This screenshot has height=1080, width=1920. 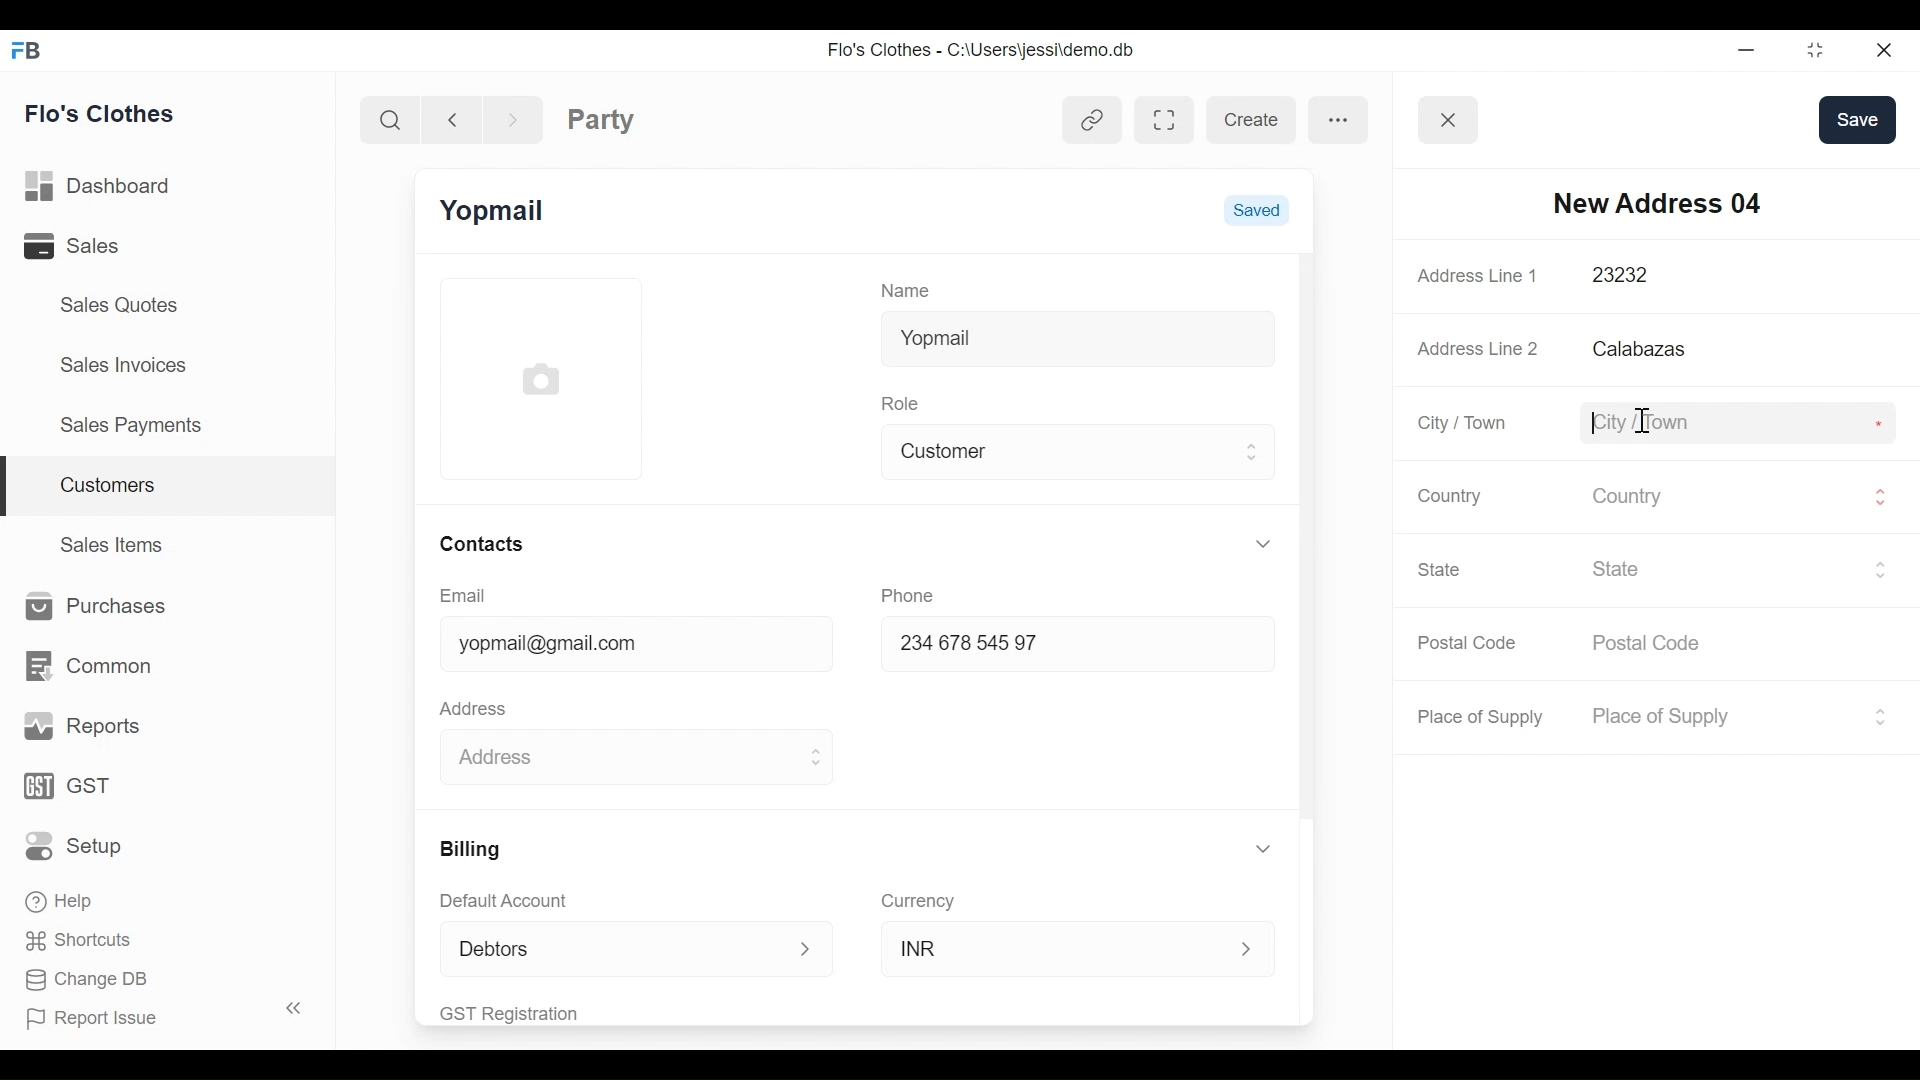 I want to click on Postal Code, so click(x=1470, y=643).